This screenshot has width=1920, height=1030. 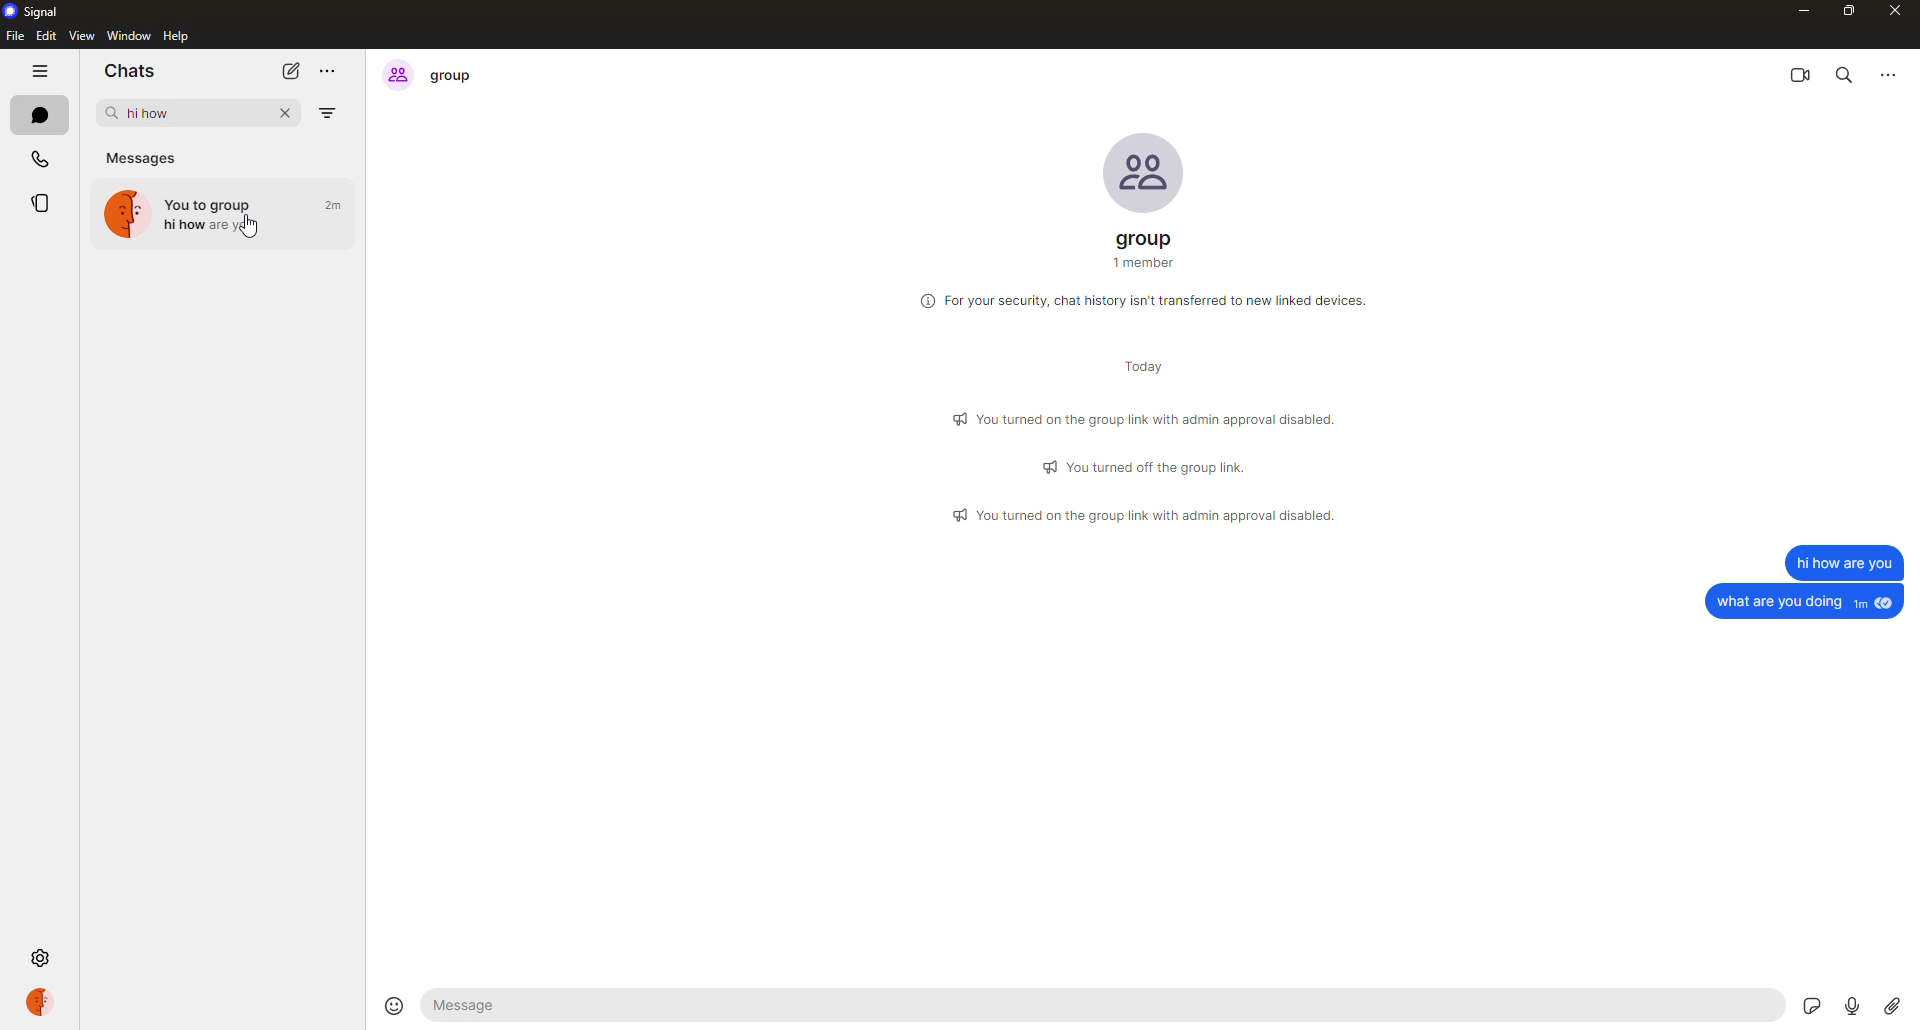 I want to click on group, so click(x=1148, y=250).